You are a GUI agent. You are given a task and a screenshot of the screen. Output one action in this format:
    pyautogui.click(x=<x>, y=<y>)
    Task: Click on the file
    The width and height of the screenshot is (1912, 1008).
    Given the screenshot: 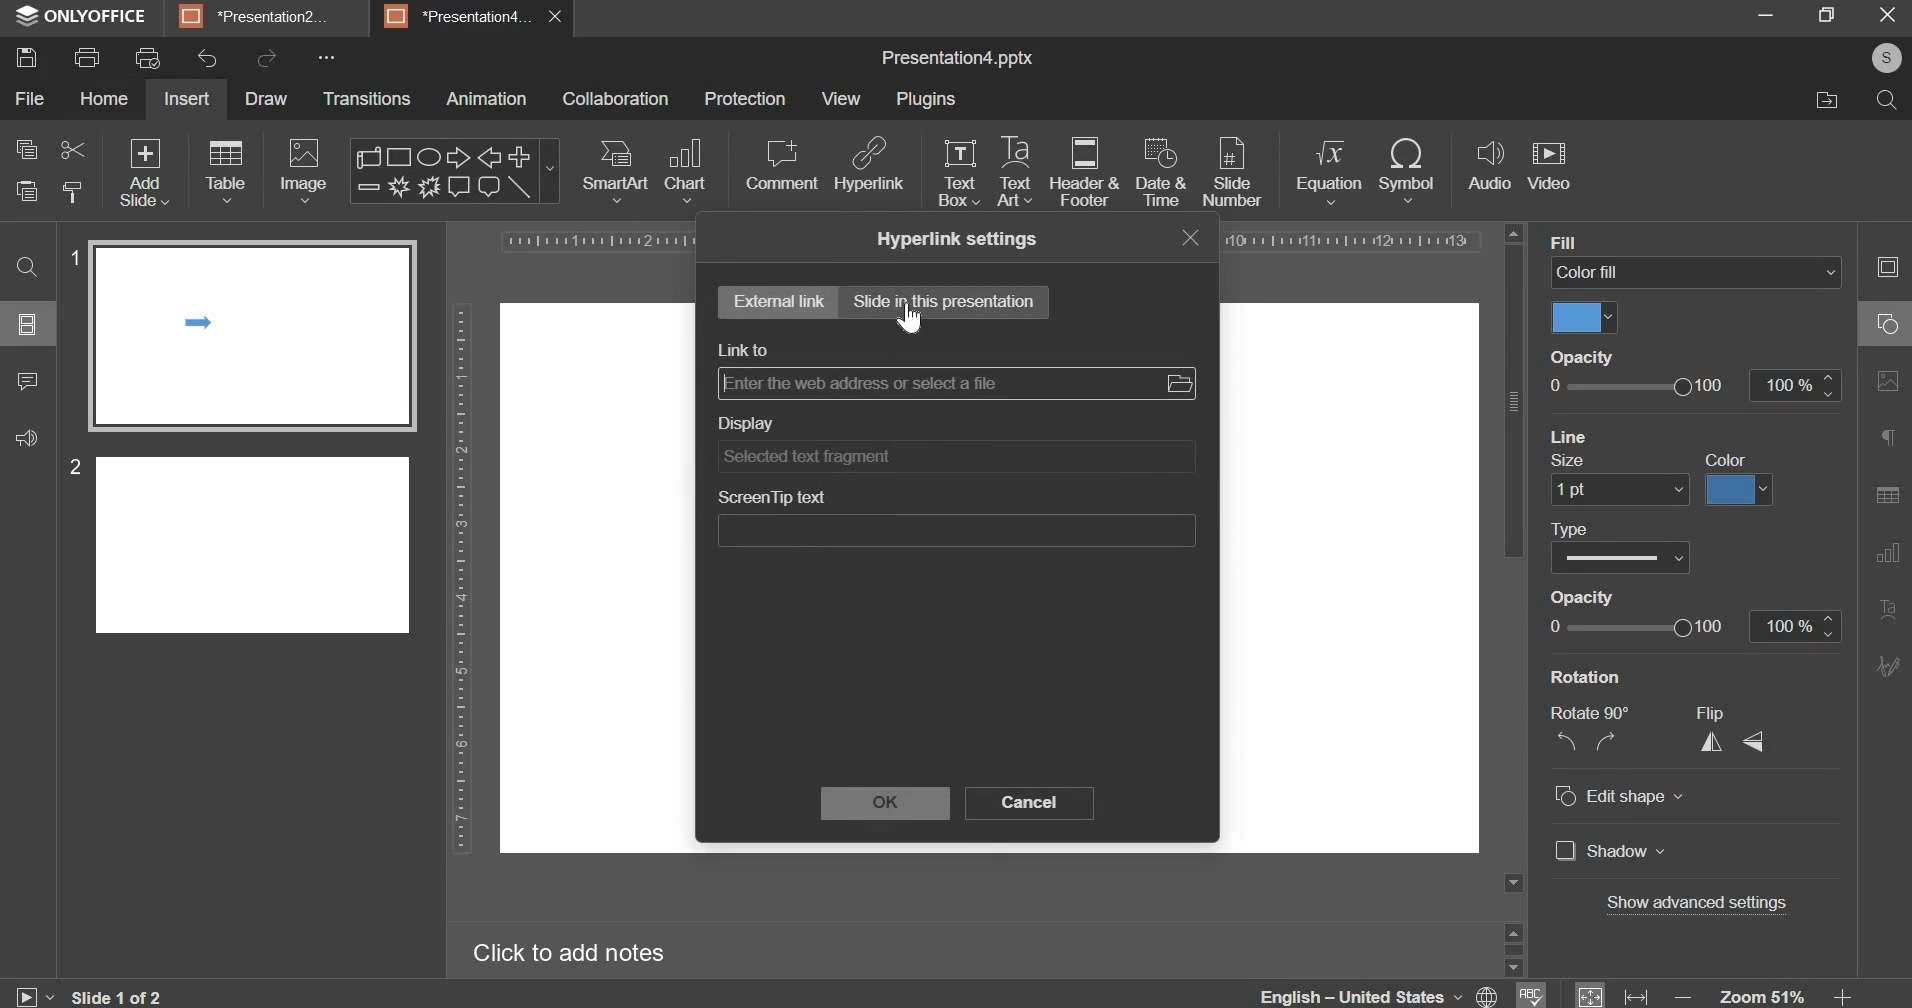 What is the action you would take?
    pyautogui.click(x=31, y=99)
    